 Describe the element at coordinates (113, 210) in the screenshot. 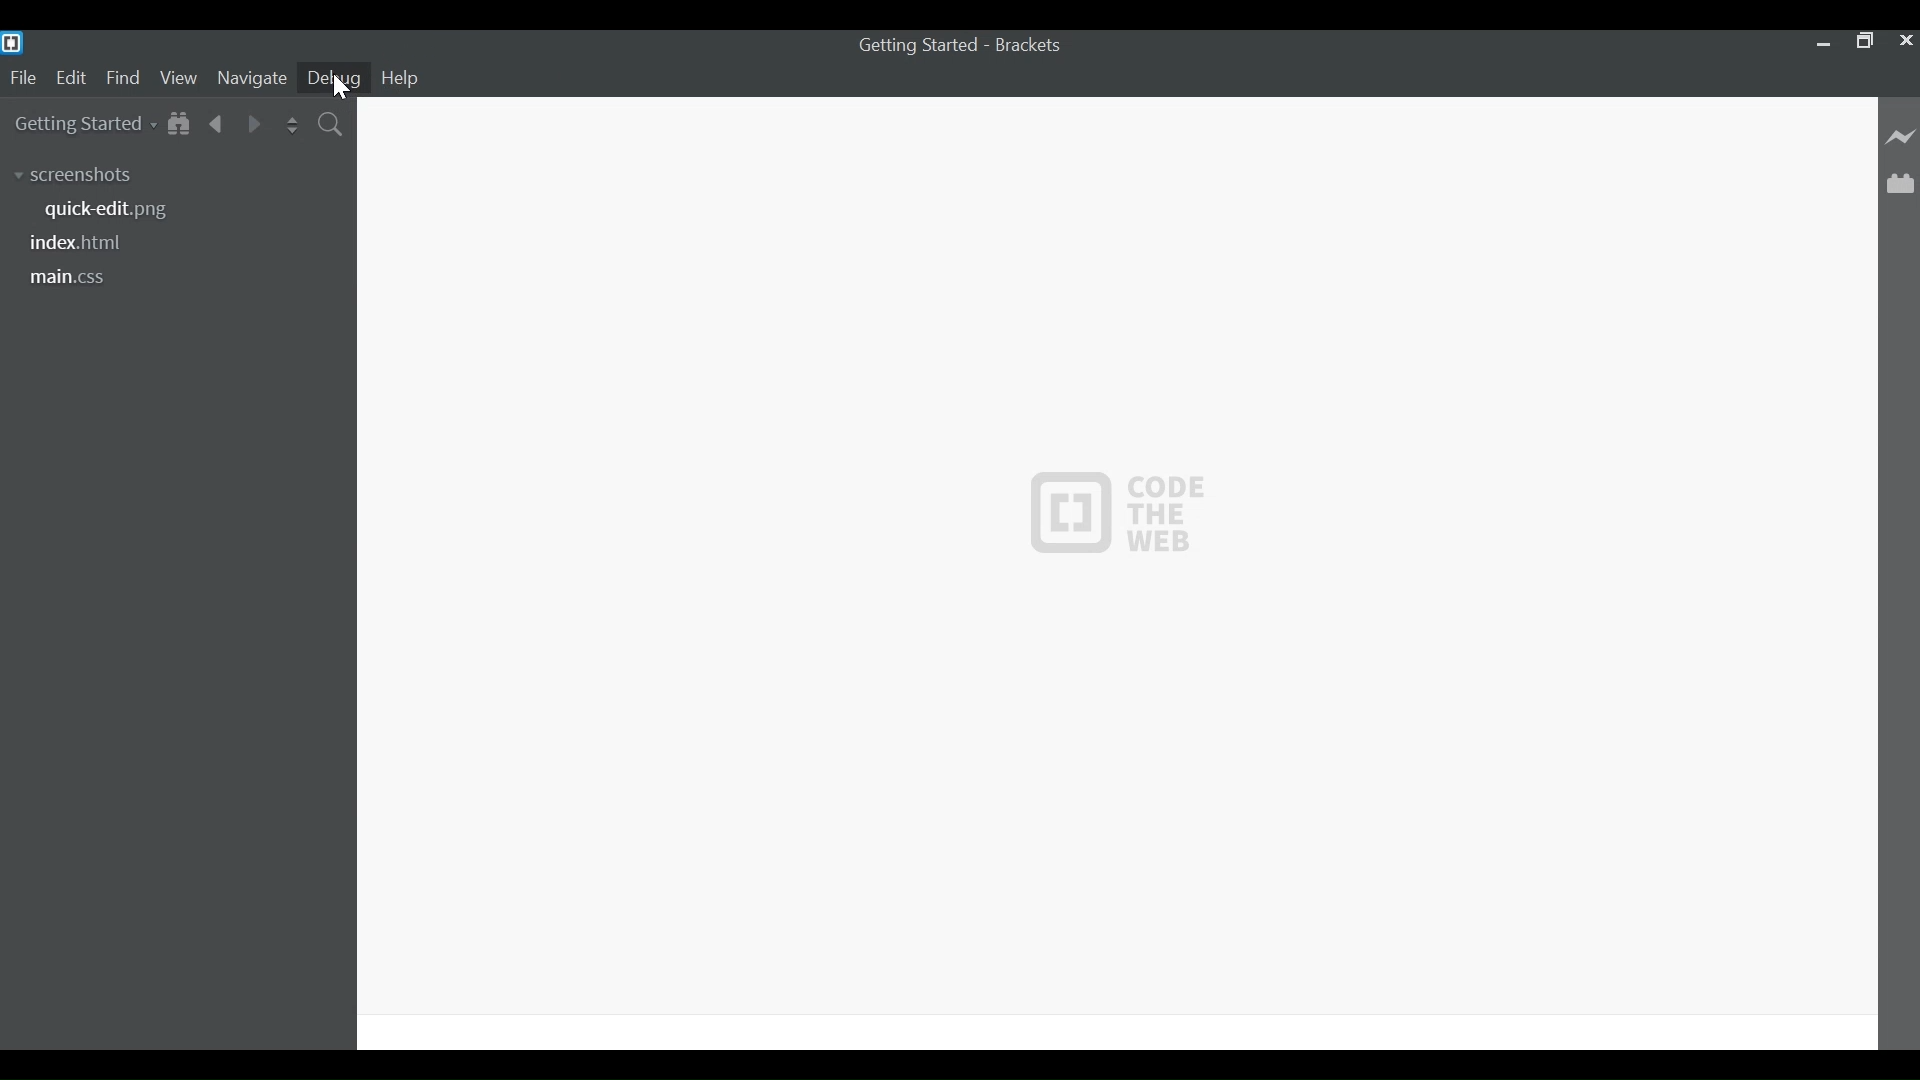

I see `quick-edit.png` at that location.